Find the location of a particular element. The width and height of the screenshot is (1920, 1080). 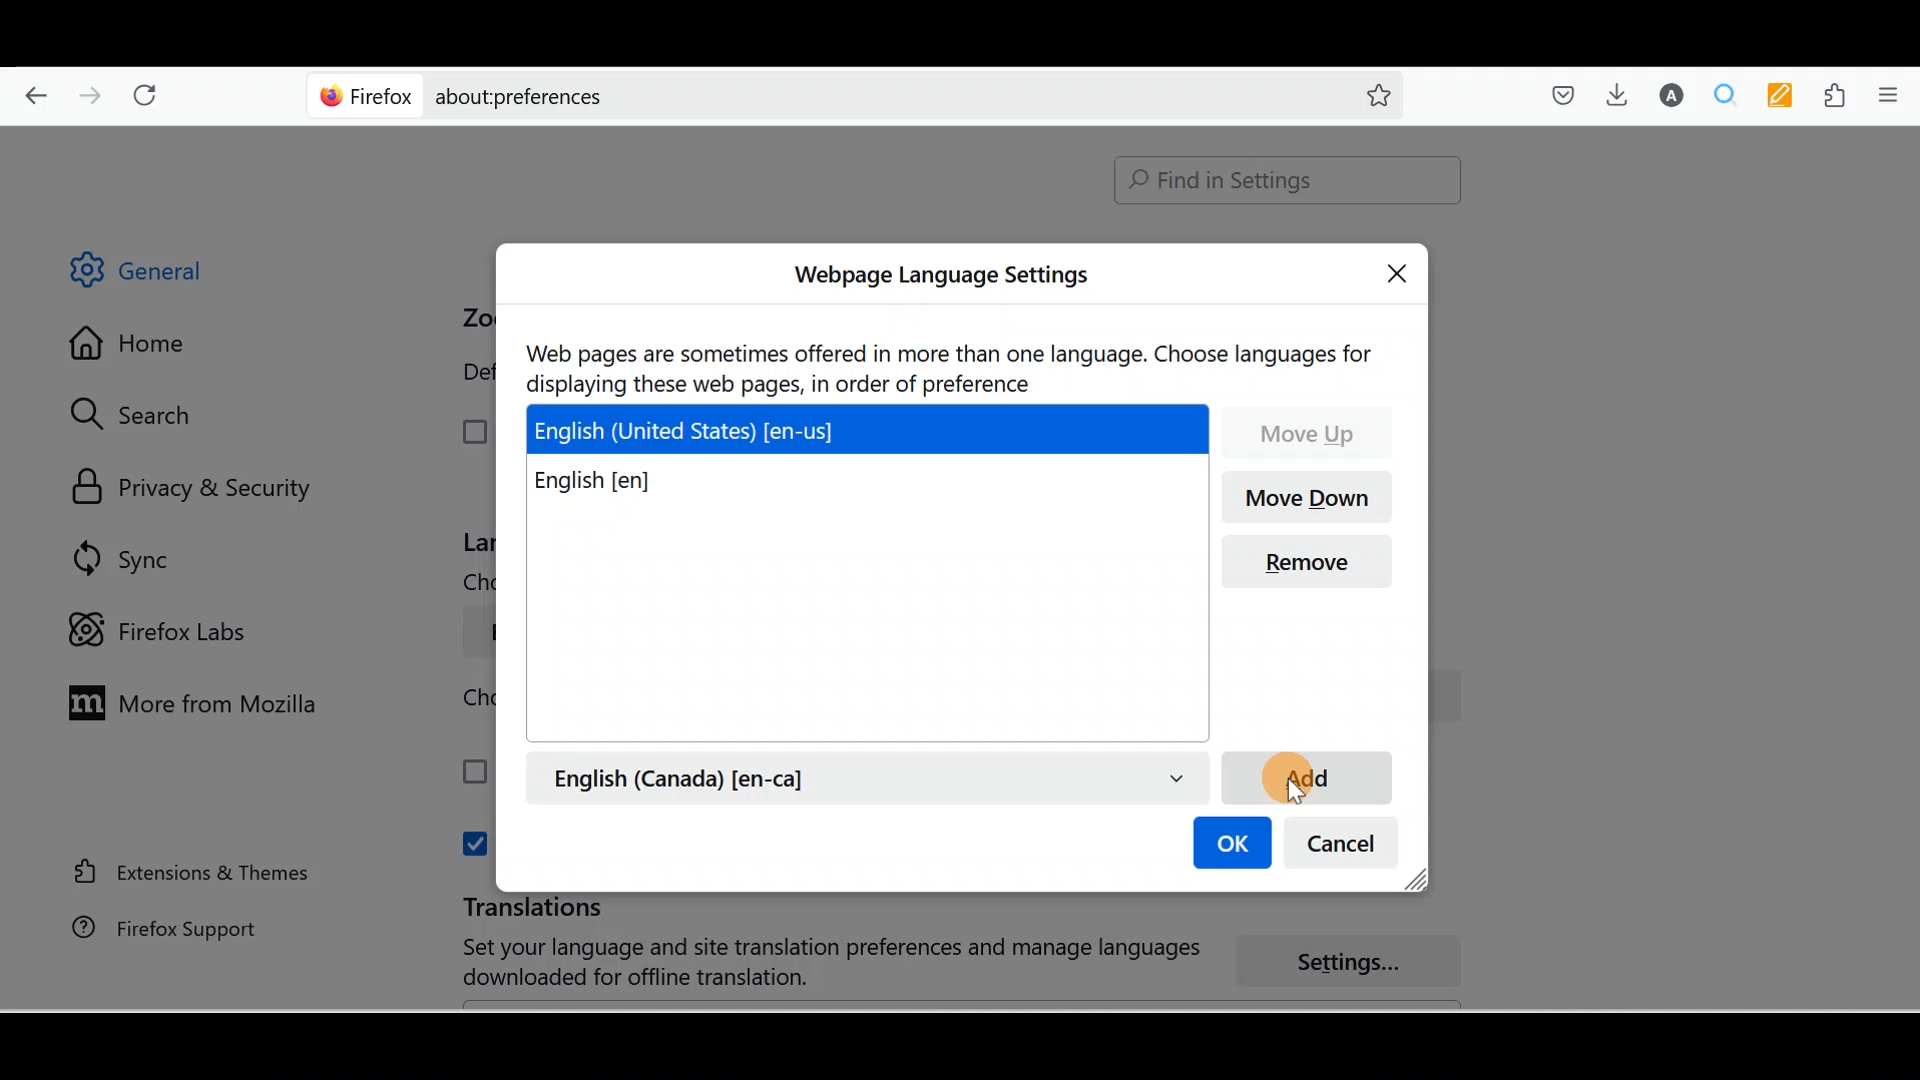

Reload current page is located at coordinates (152, 91).